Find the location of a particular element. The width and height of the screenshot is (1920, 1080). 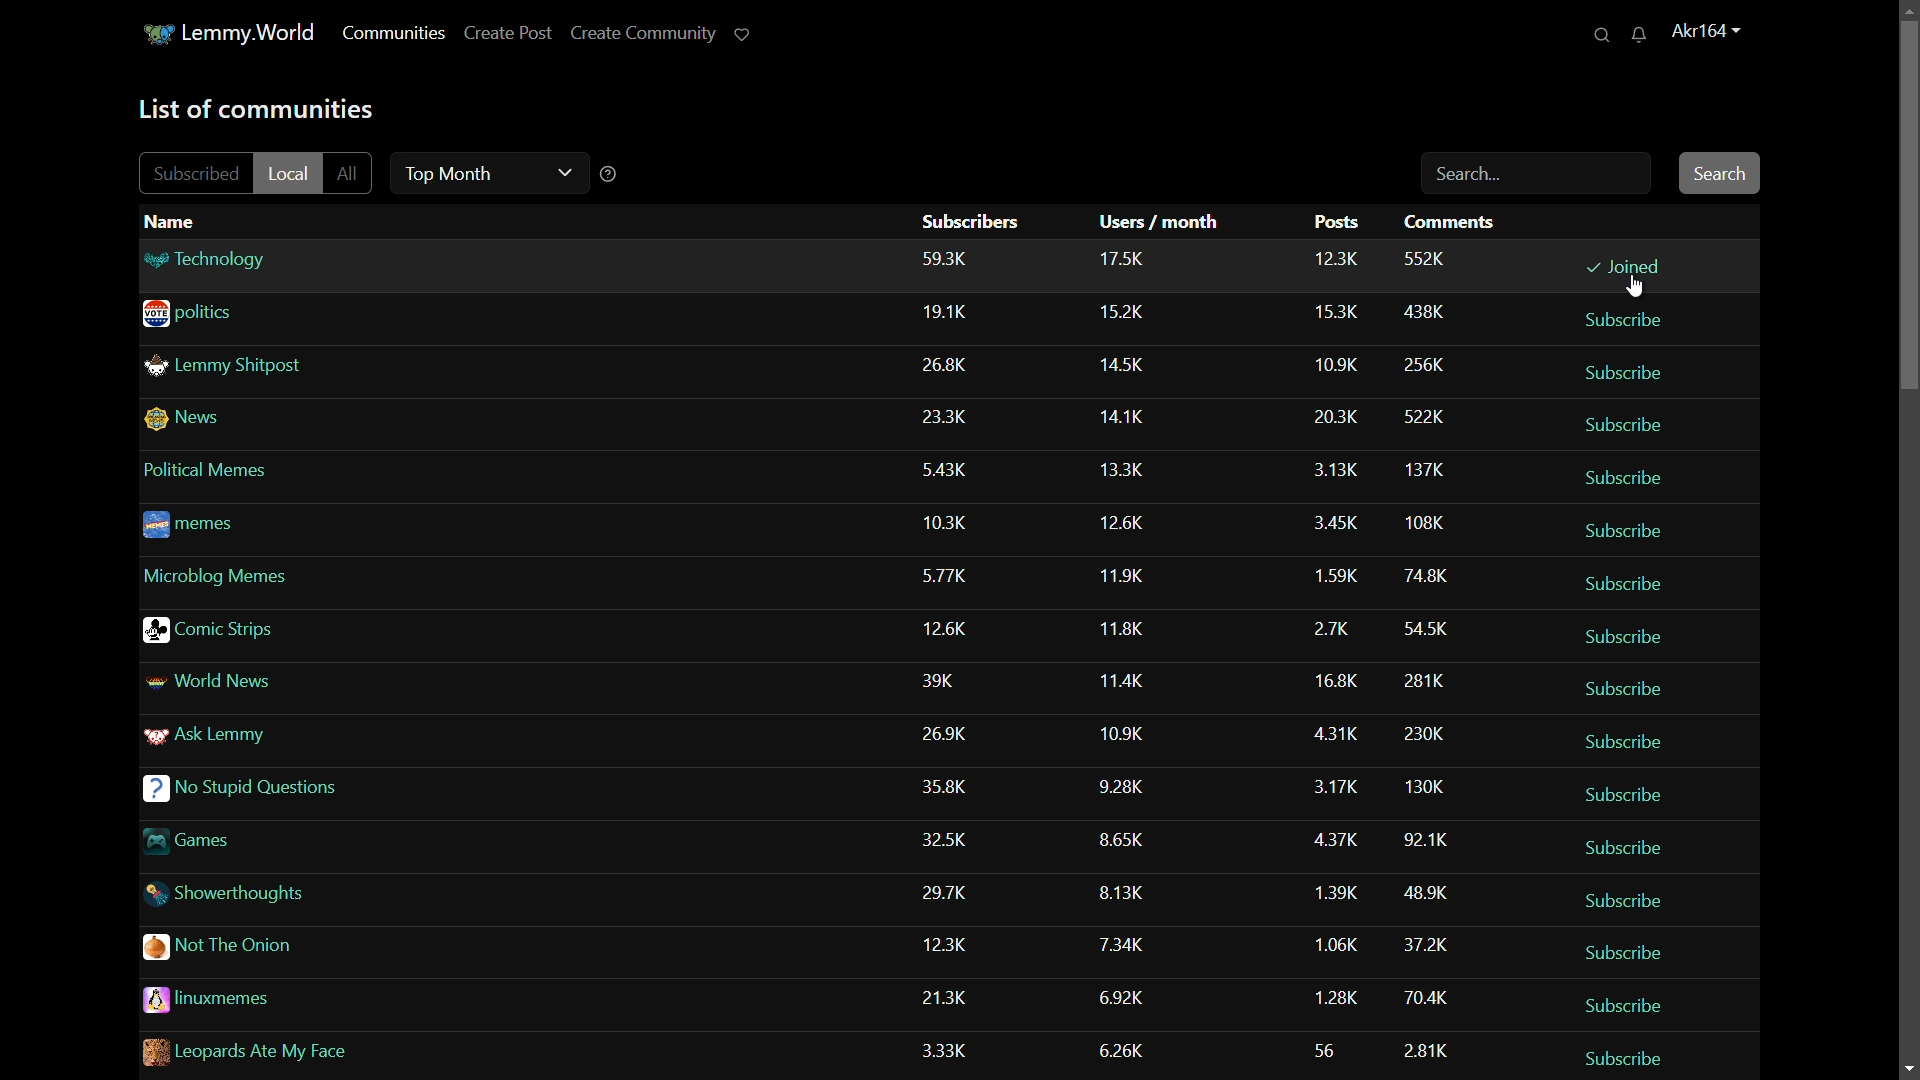

posts is located at coordinates (1340, 312).